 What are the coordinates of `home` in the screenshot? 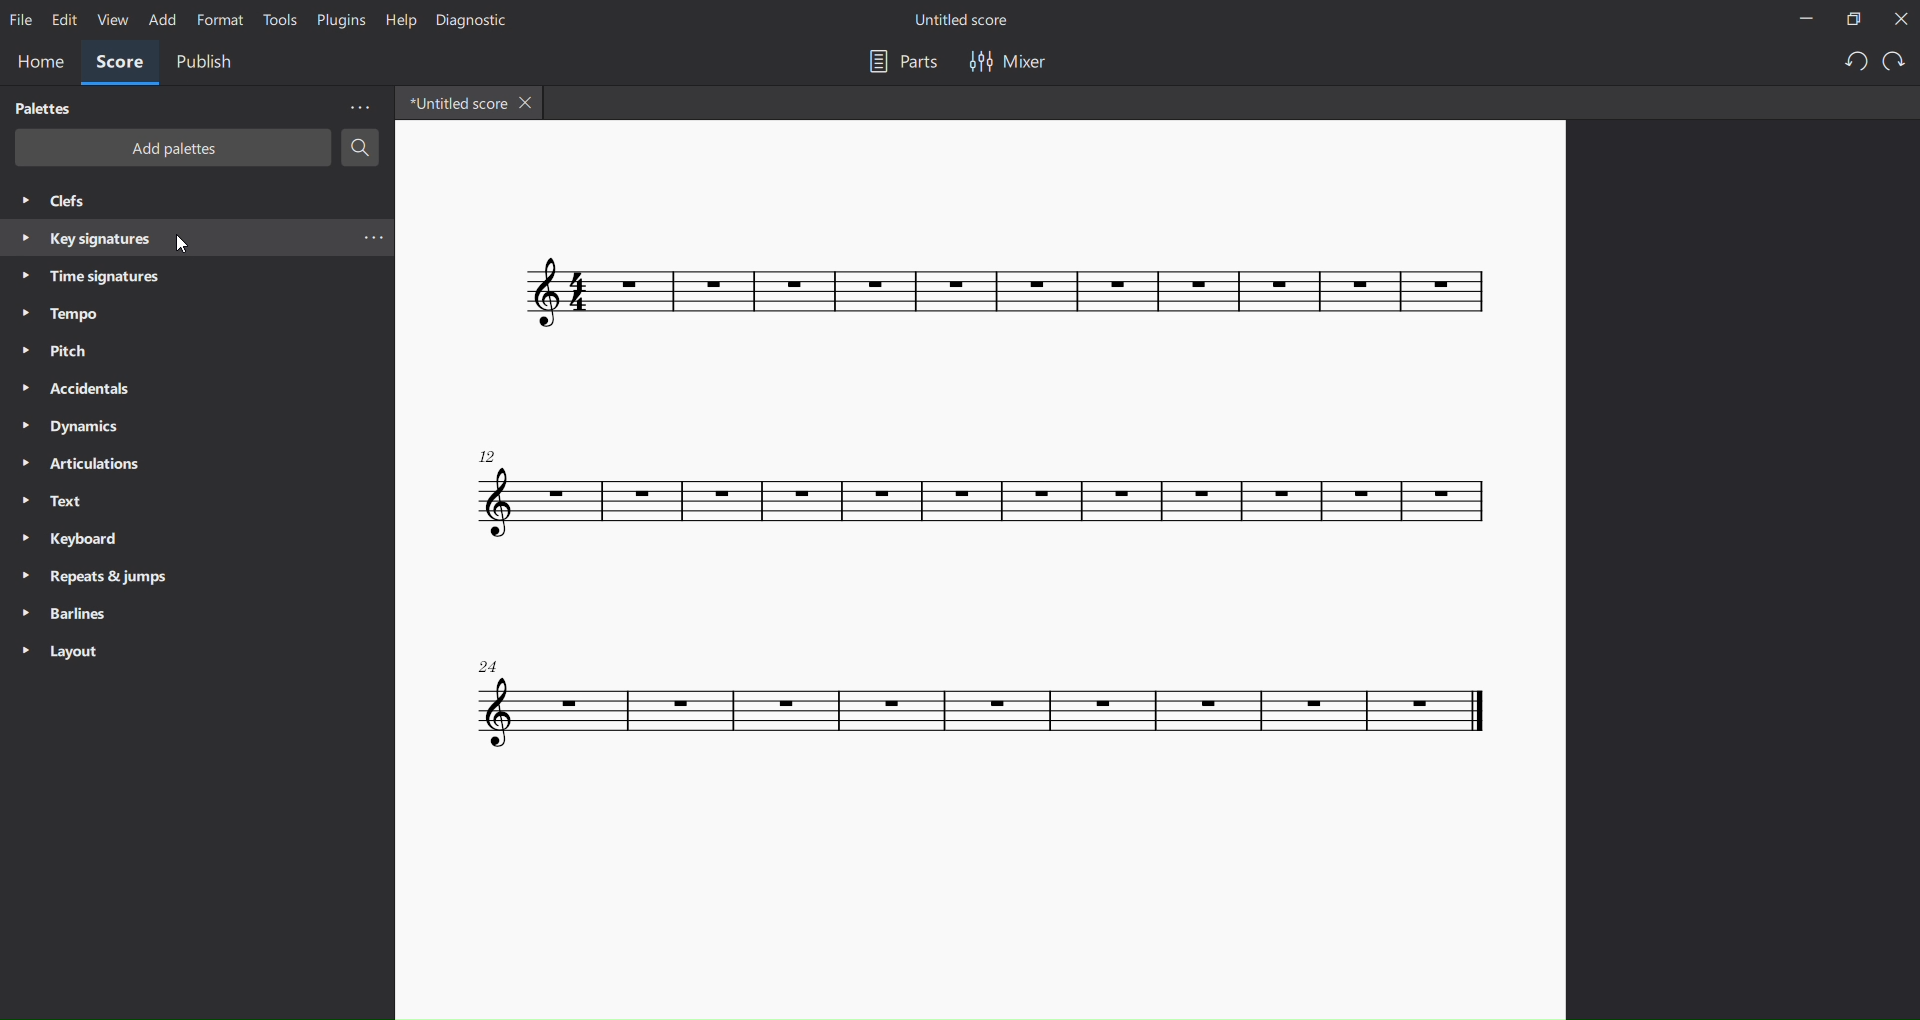 It's located at (38, 61).